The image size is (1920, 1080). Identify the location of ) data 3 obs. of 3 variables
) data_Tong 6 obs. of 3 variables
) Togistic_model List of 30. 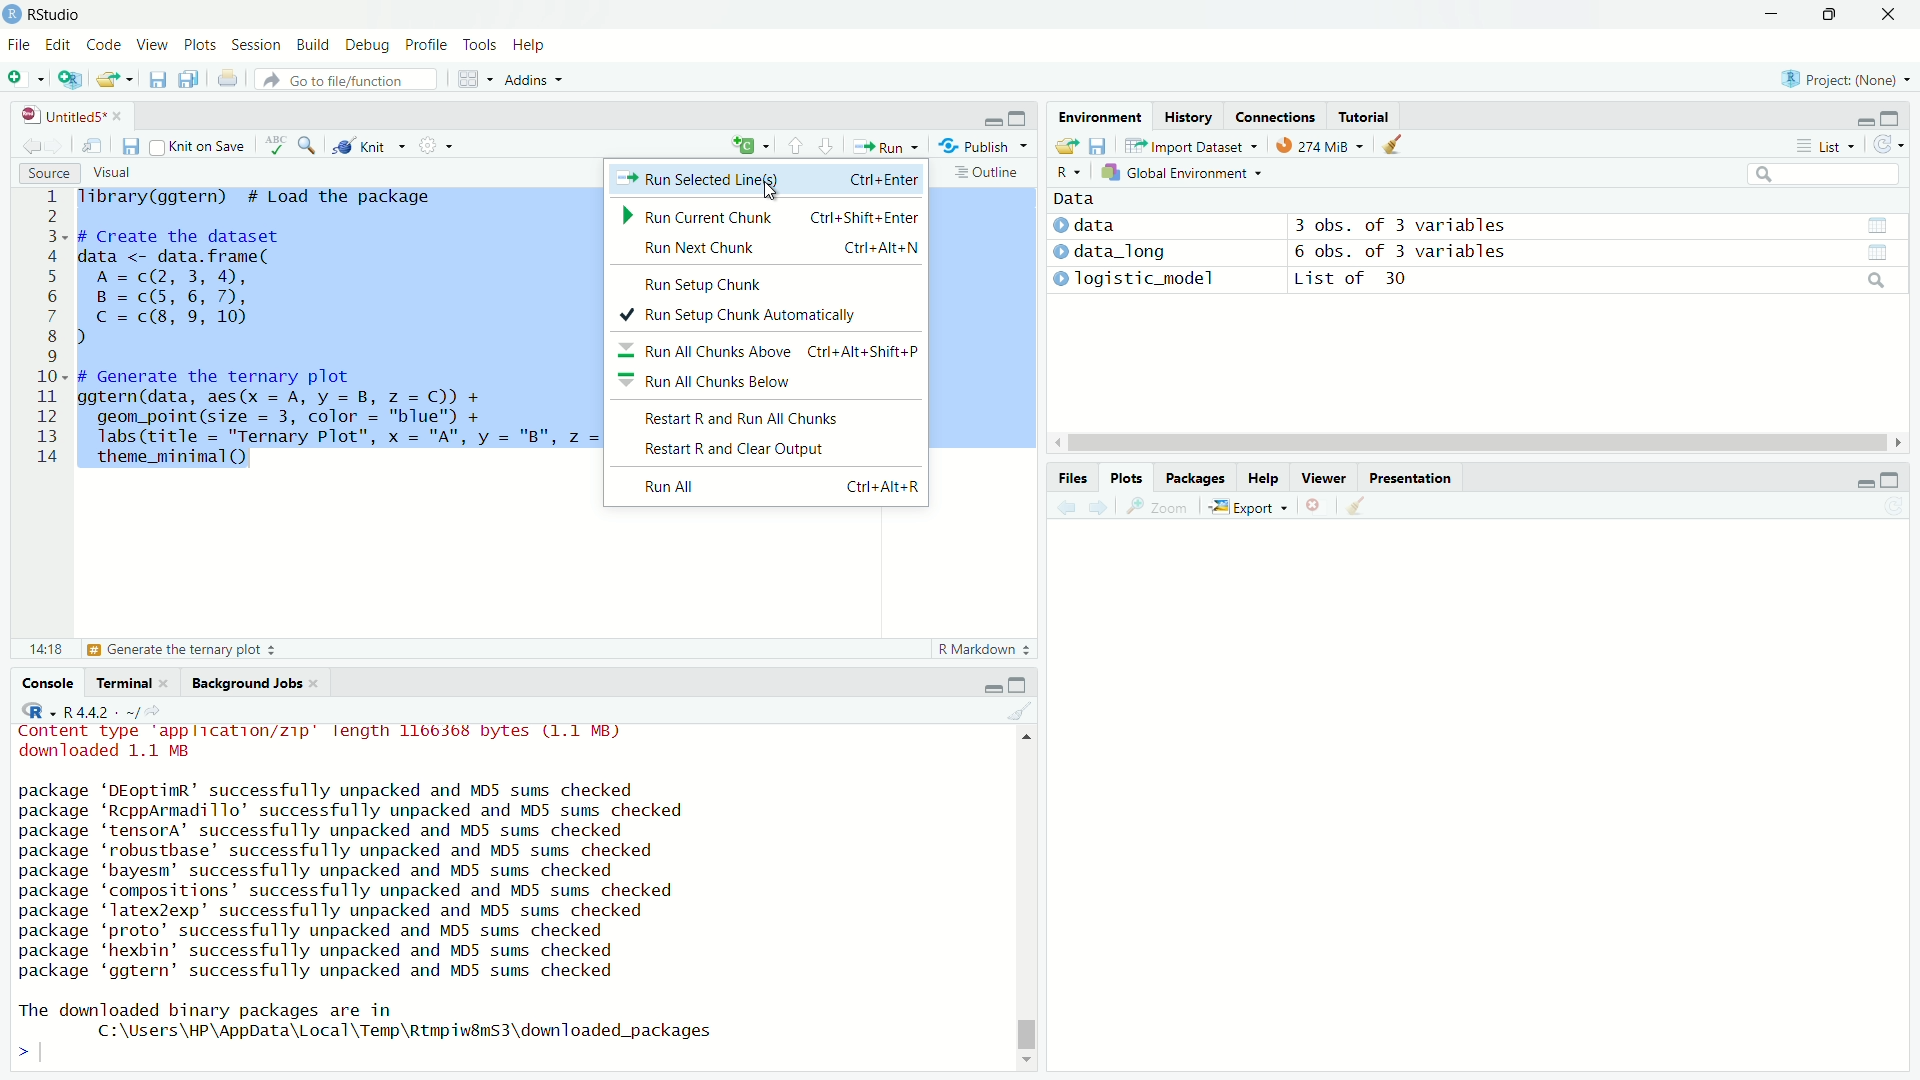
(1355, 258).